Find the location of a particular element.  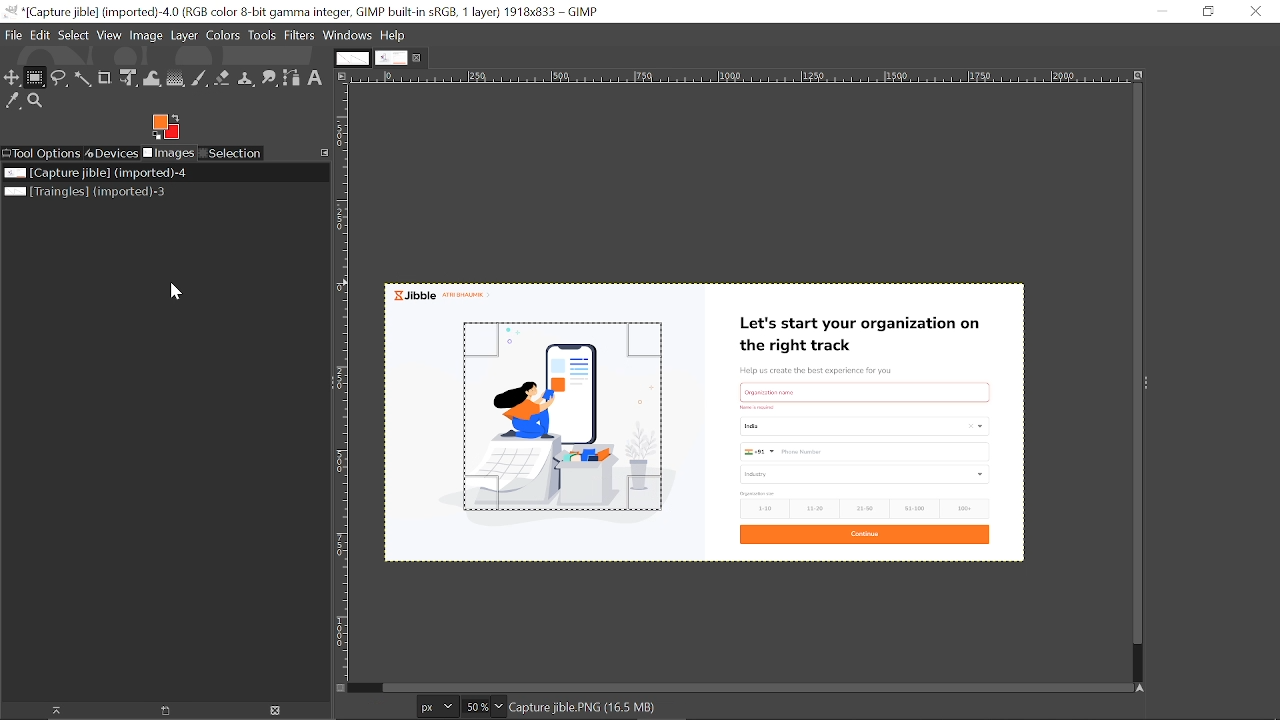

Image is located at coordinates (147, 36).